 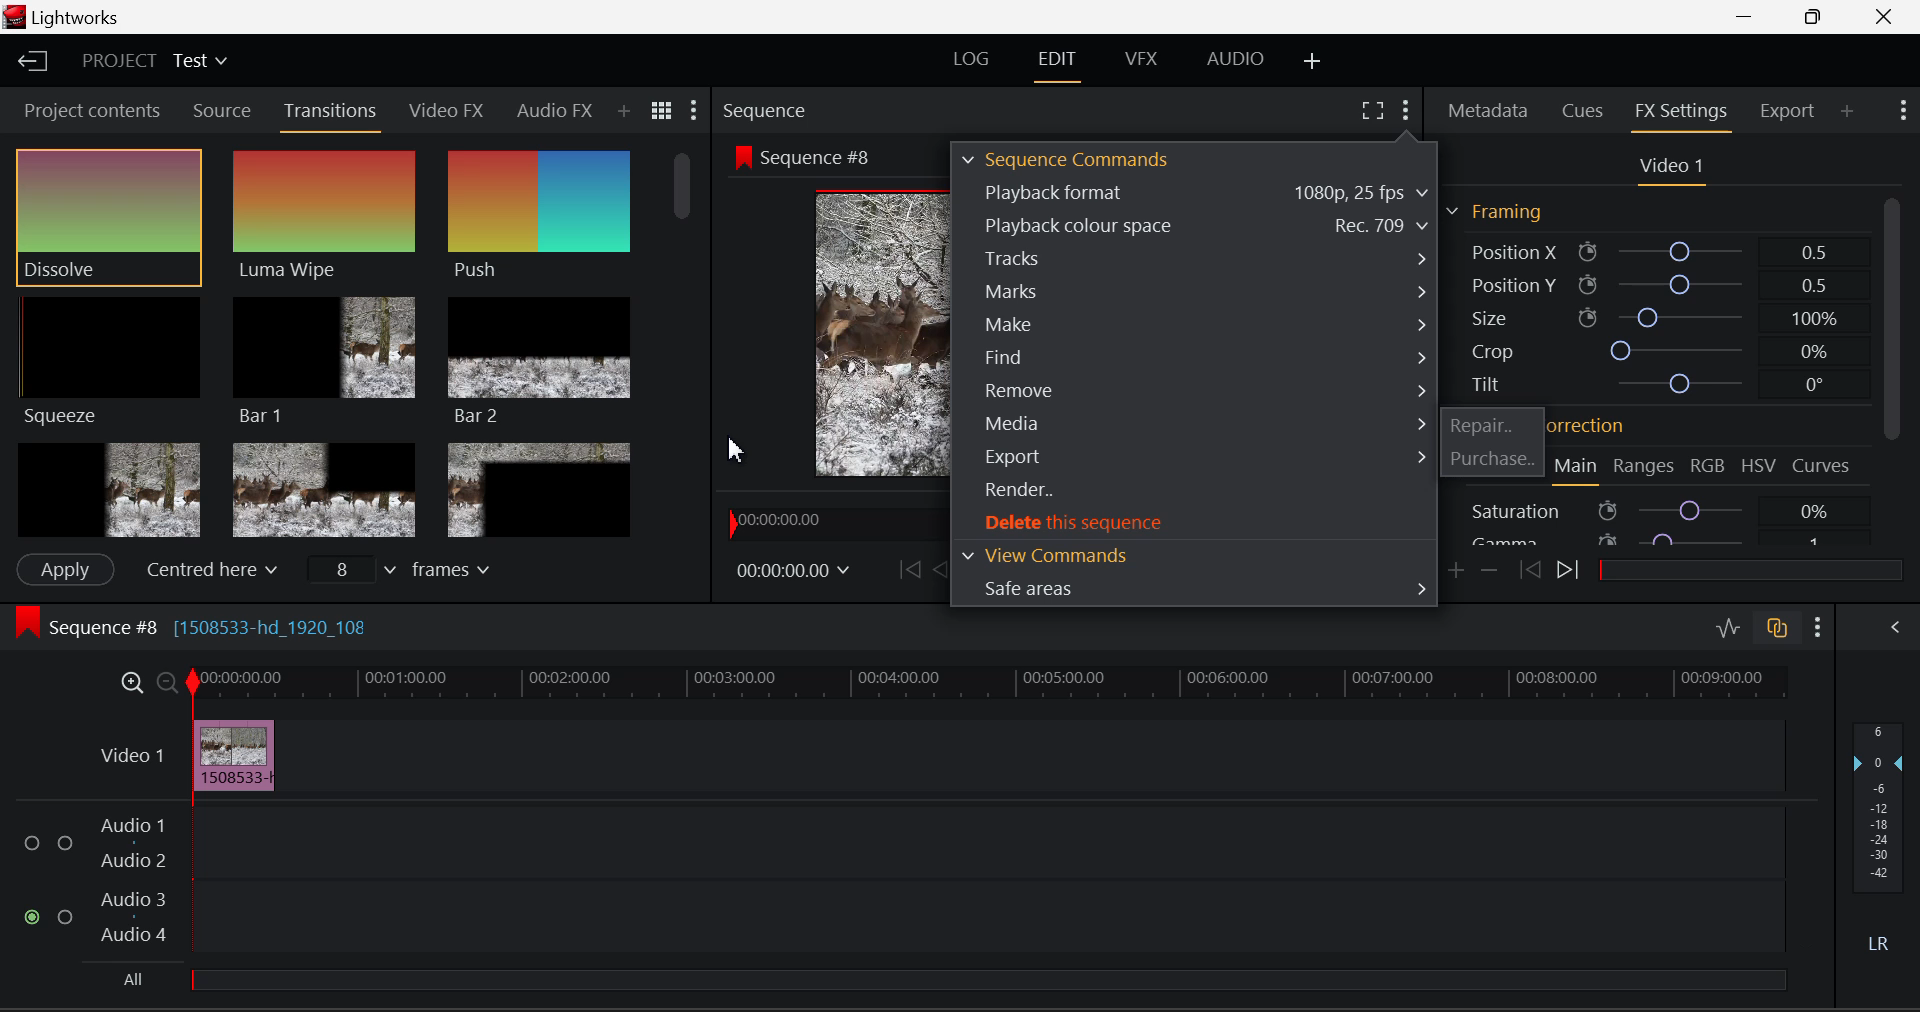 What do you see at coordinates (1196, 225) in the screenshot?
I see `Playback color space` at bounding box center [1196, 225].